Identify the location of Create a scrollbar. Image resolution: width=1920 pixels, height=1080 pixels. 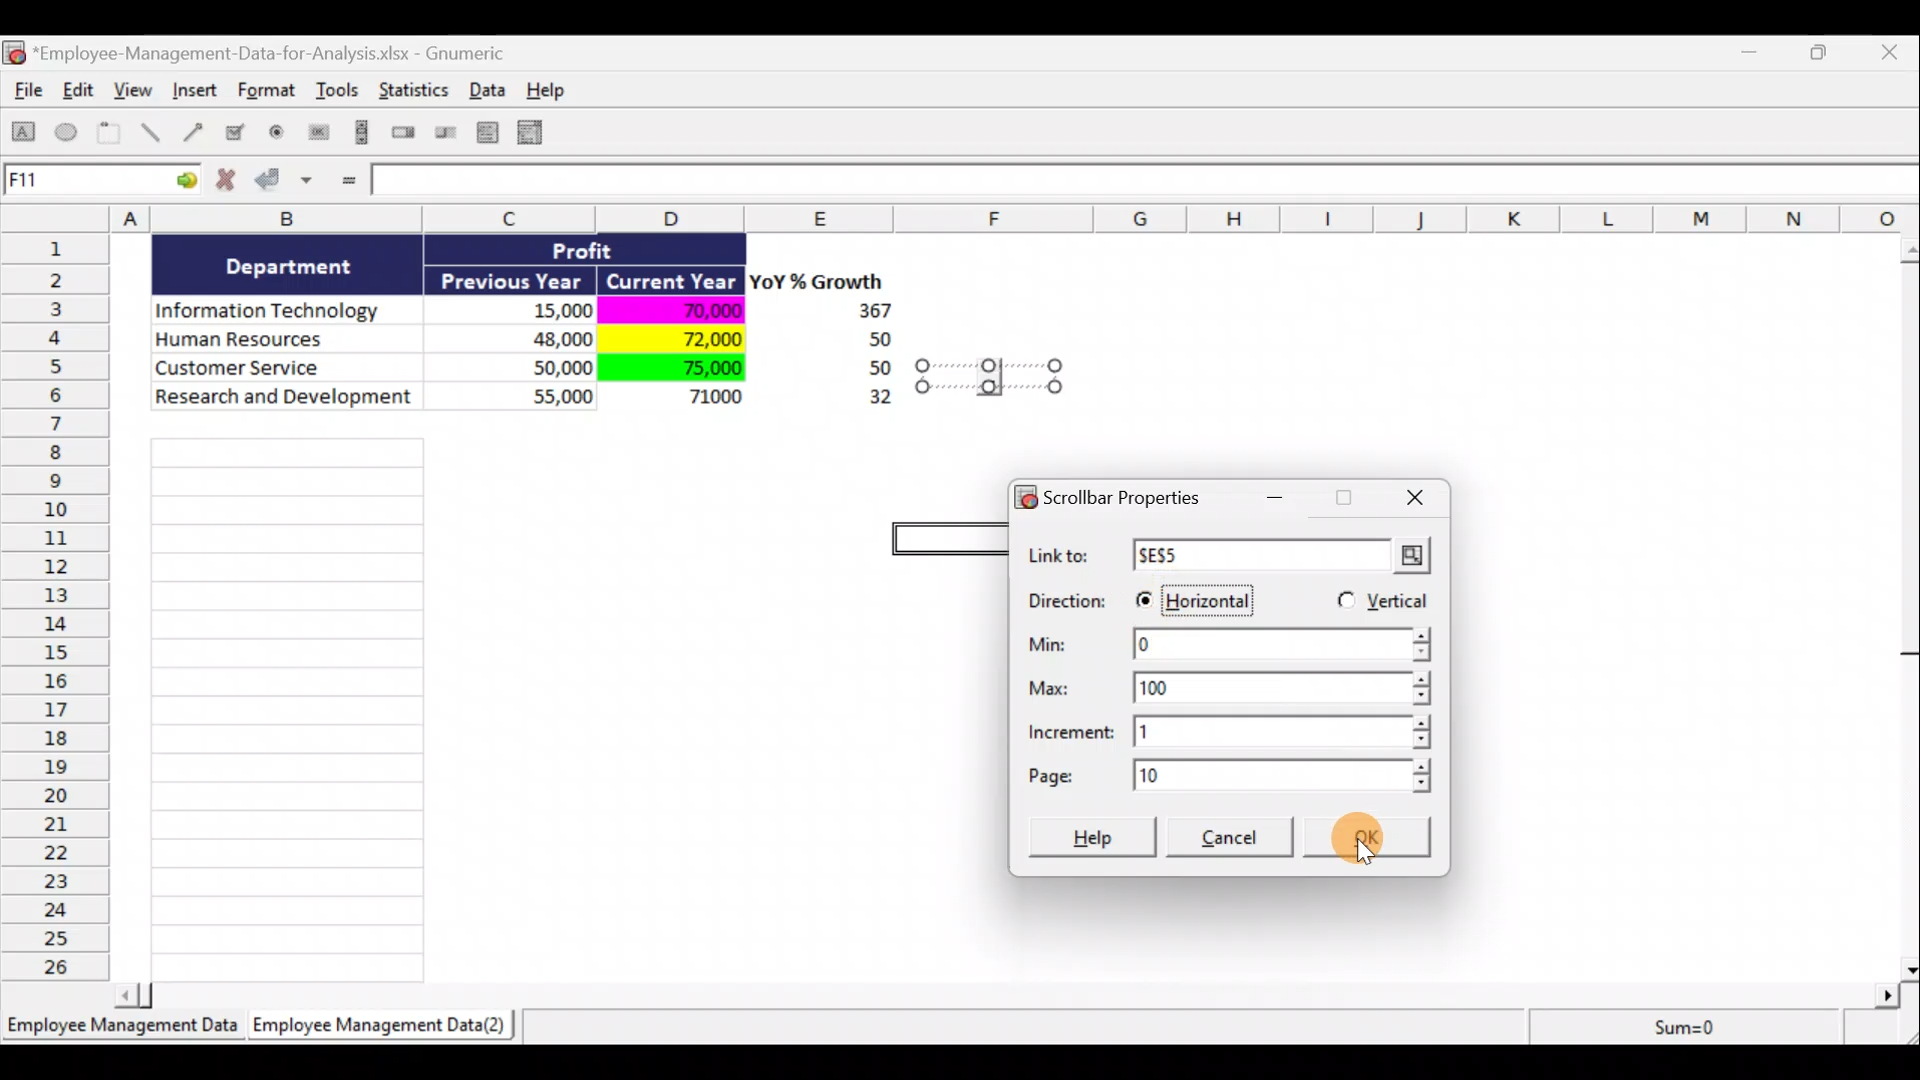
(359, 136).